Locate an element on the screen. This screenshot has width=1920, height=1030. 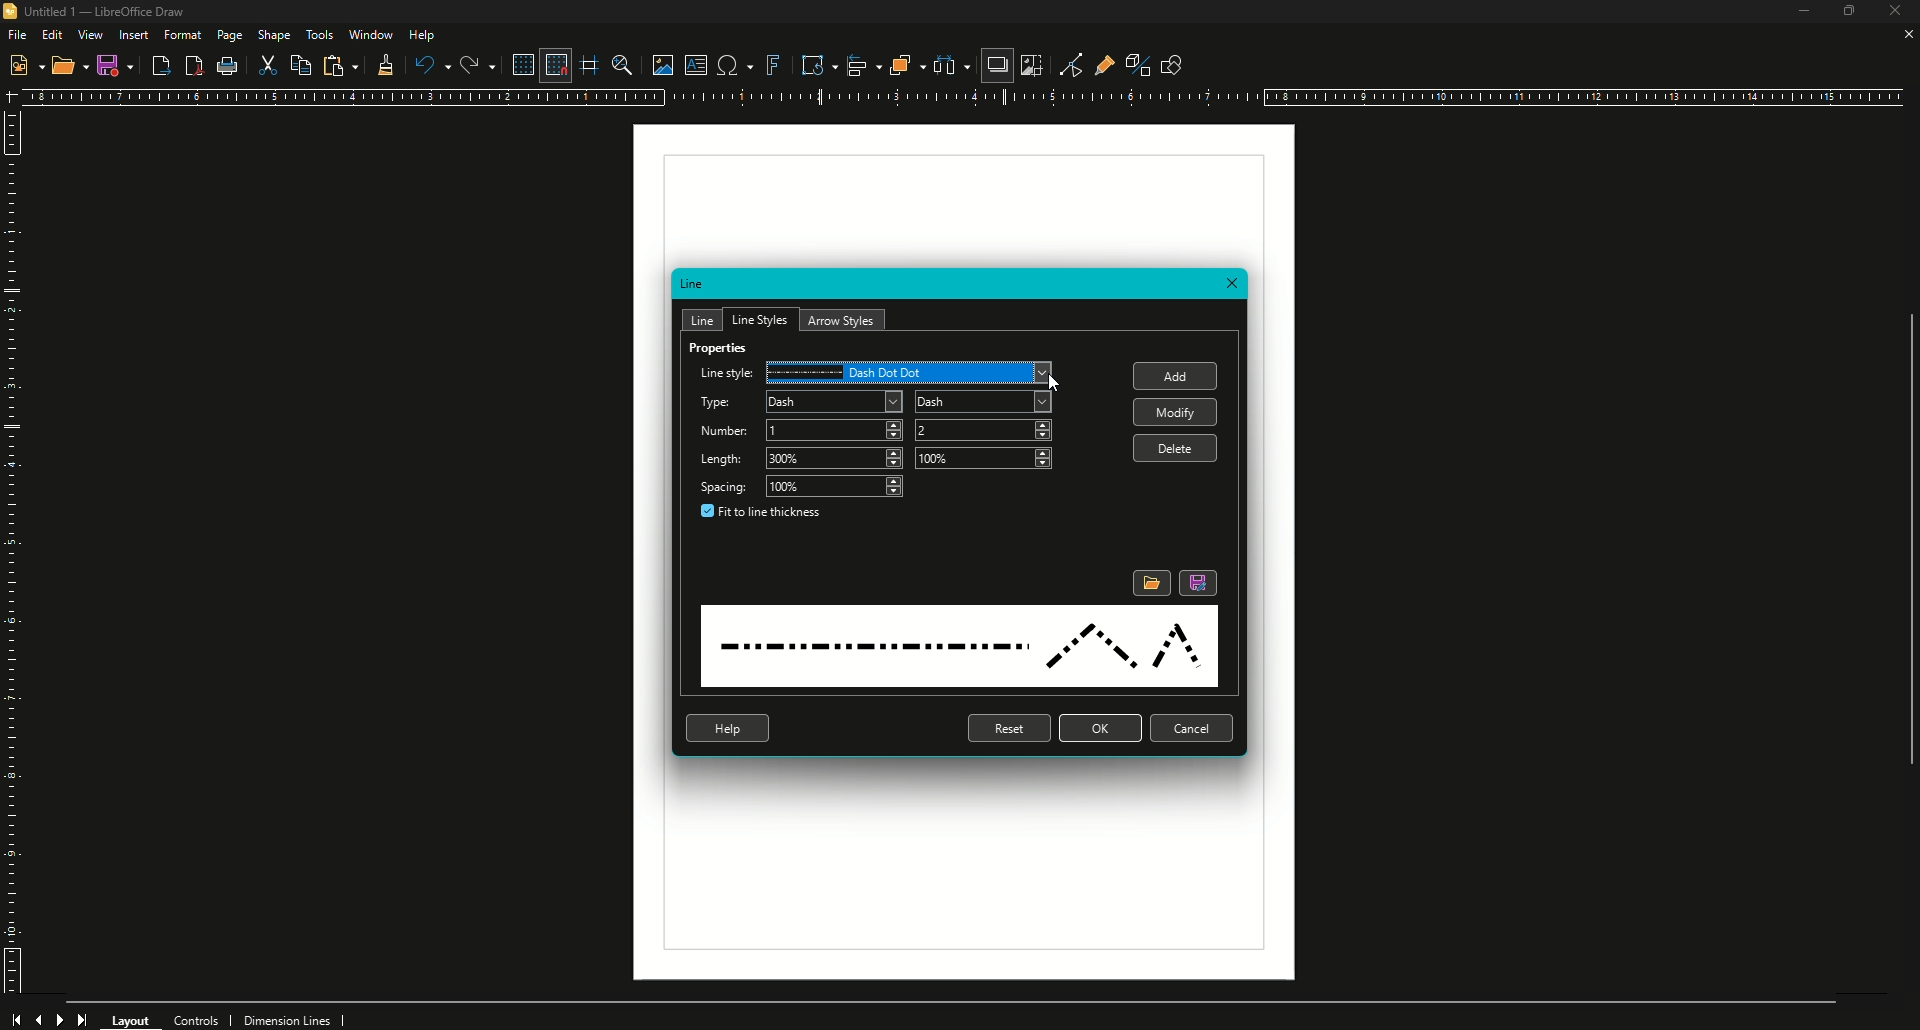
Print is located at coordinates (229, 68).